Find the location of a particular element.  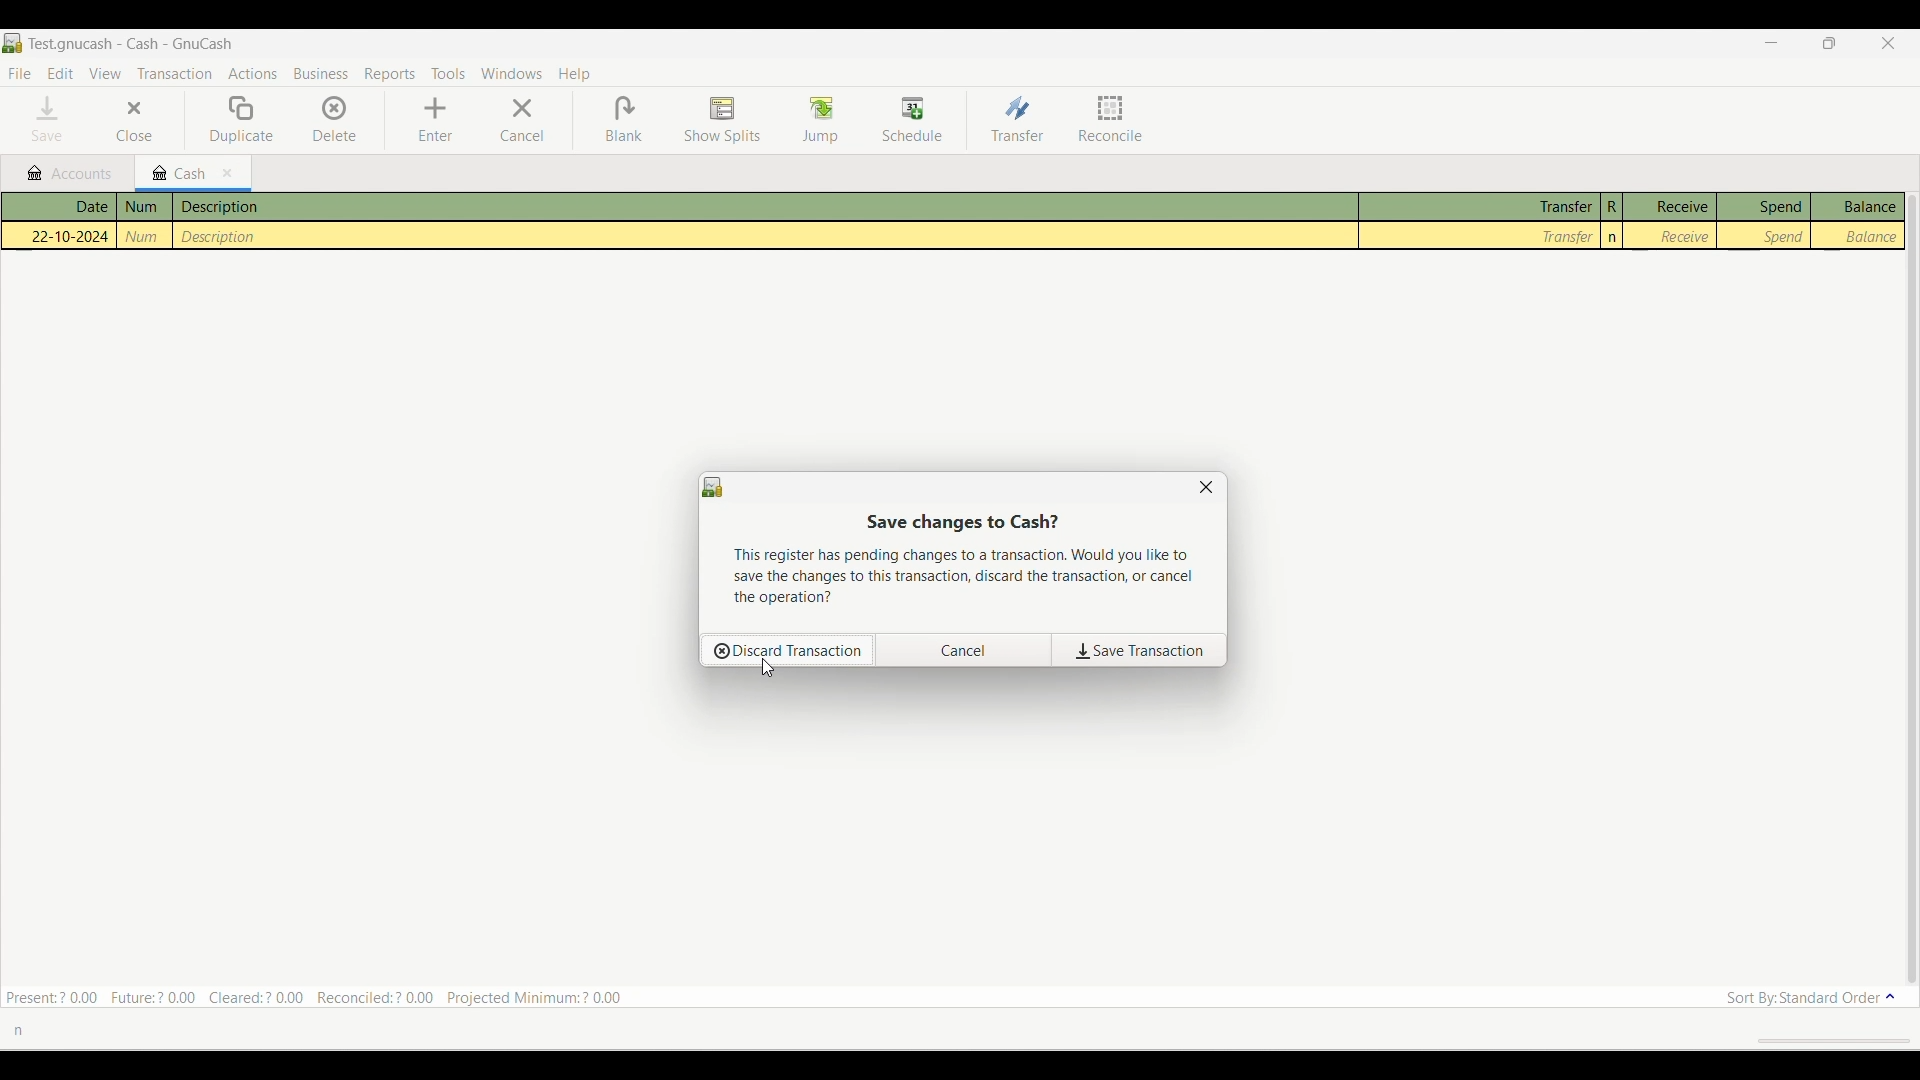

Business is located at coordinates (321, 73).